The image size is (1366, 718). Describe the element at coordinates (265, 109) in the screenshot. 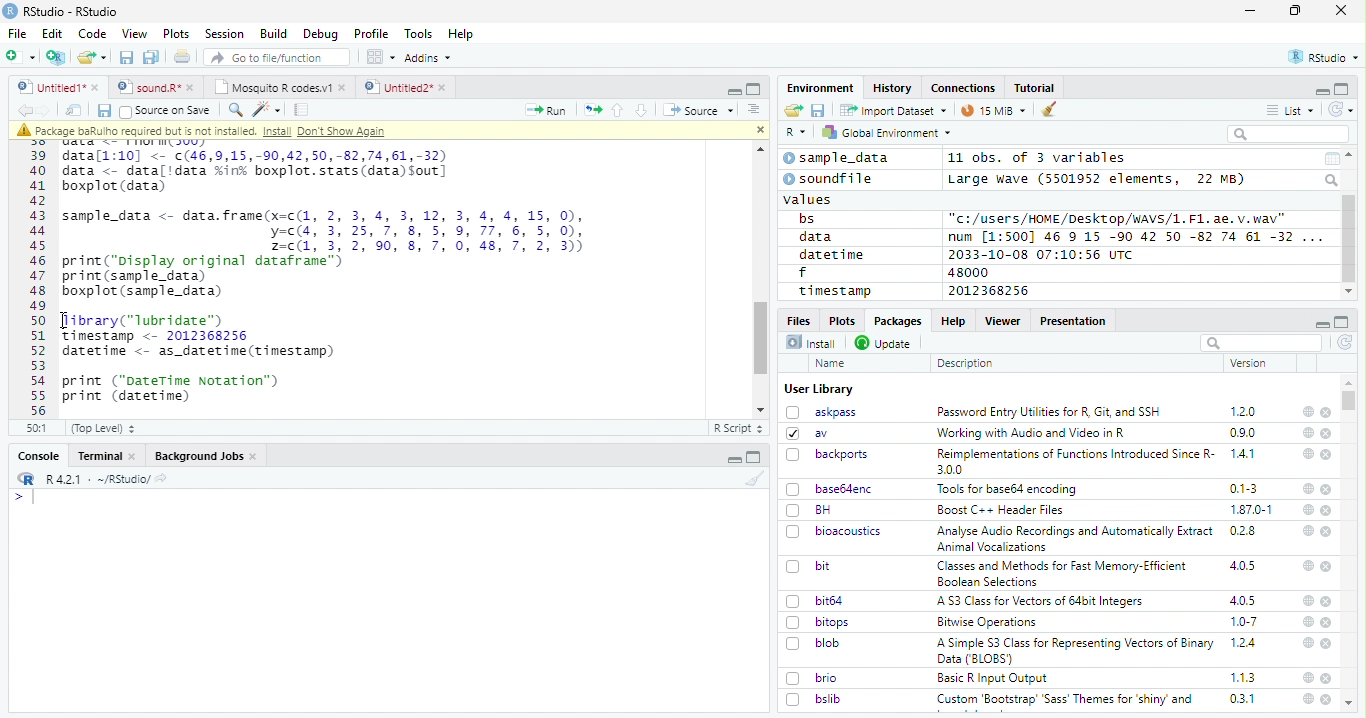

I see `Code tools` at that location.